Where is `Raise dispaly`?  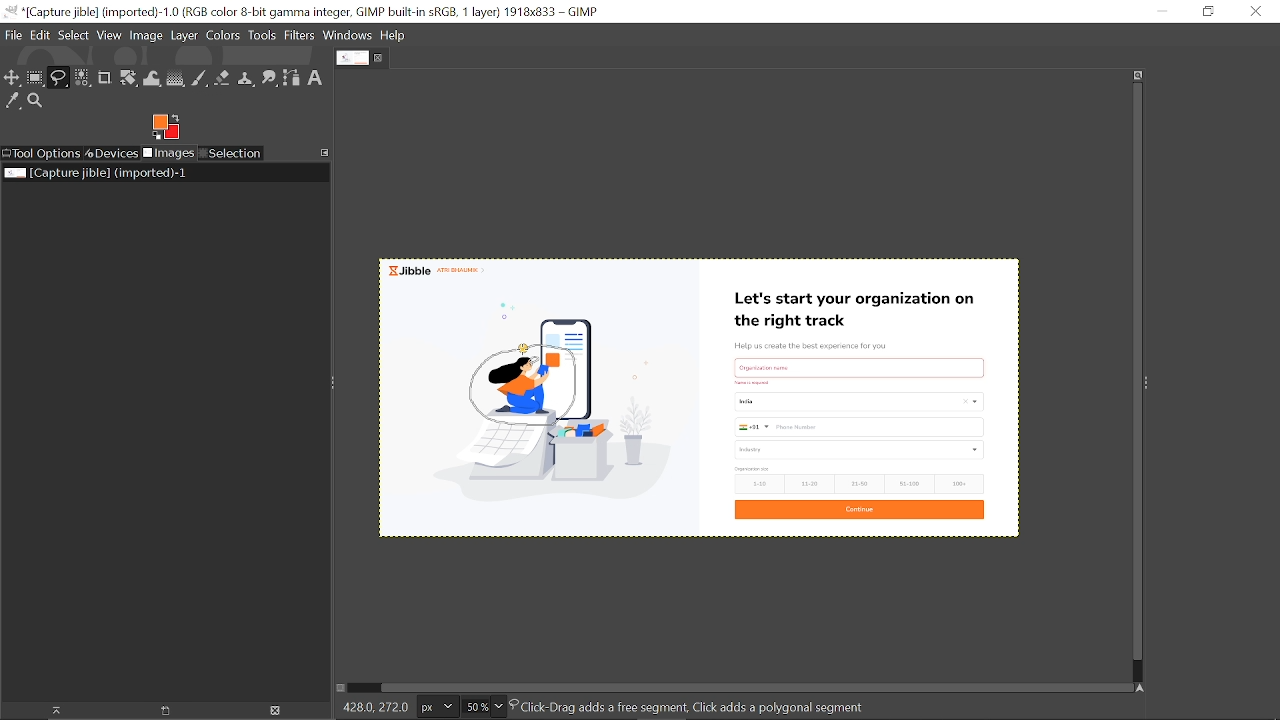 Raise dispaly is located at coordinates (50, 711).